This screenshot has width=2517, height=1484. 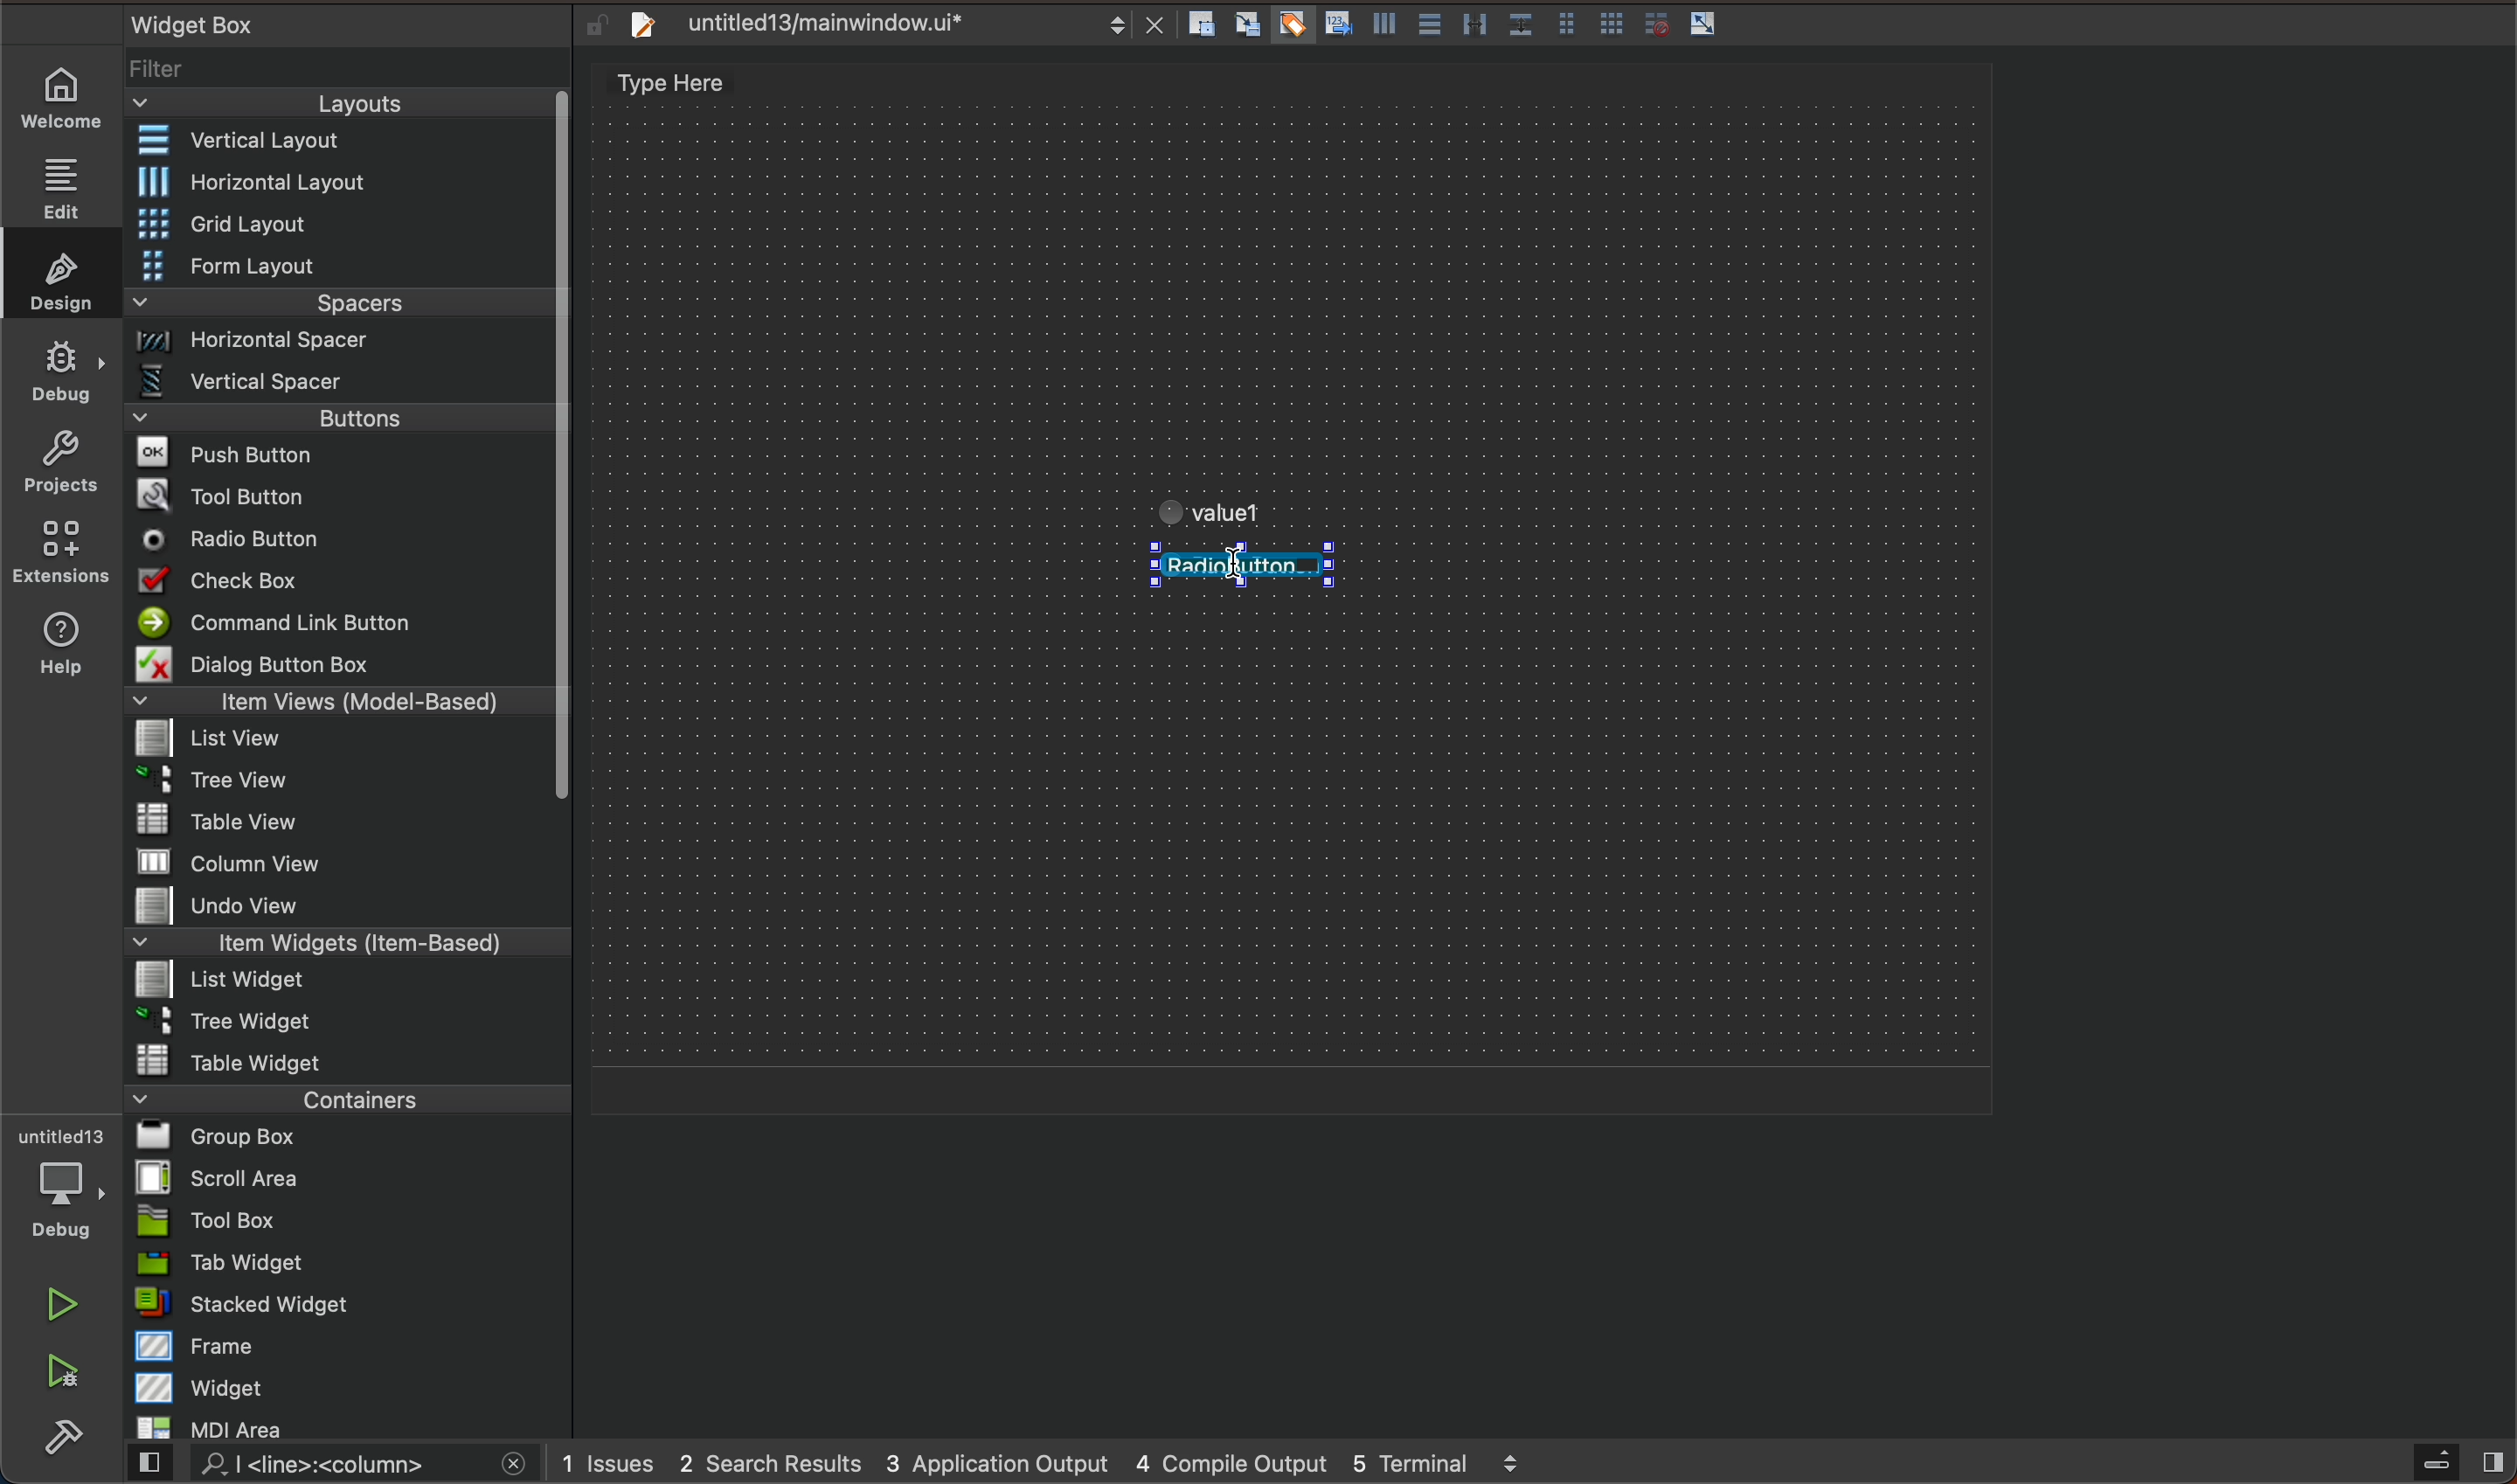 I want to click on file tab, so click(x=890, y=25).